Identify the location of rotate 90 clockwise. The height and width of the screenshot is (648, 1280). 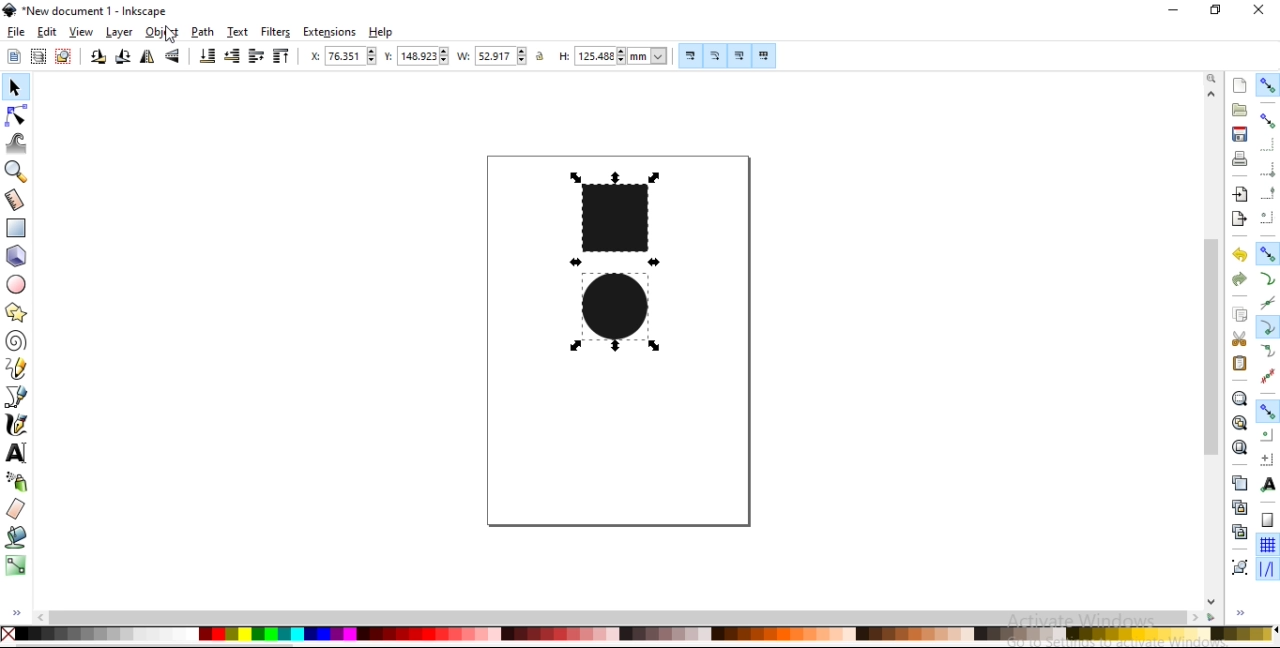
(122, 58).